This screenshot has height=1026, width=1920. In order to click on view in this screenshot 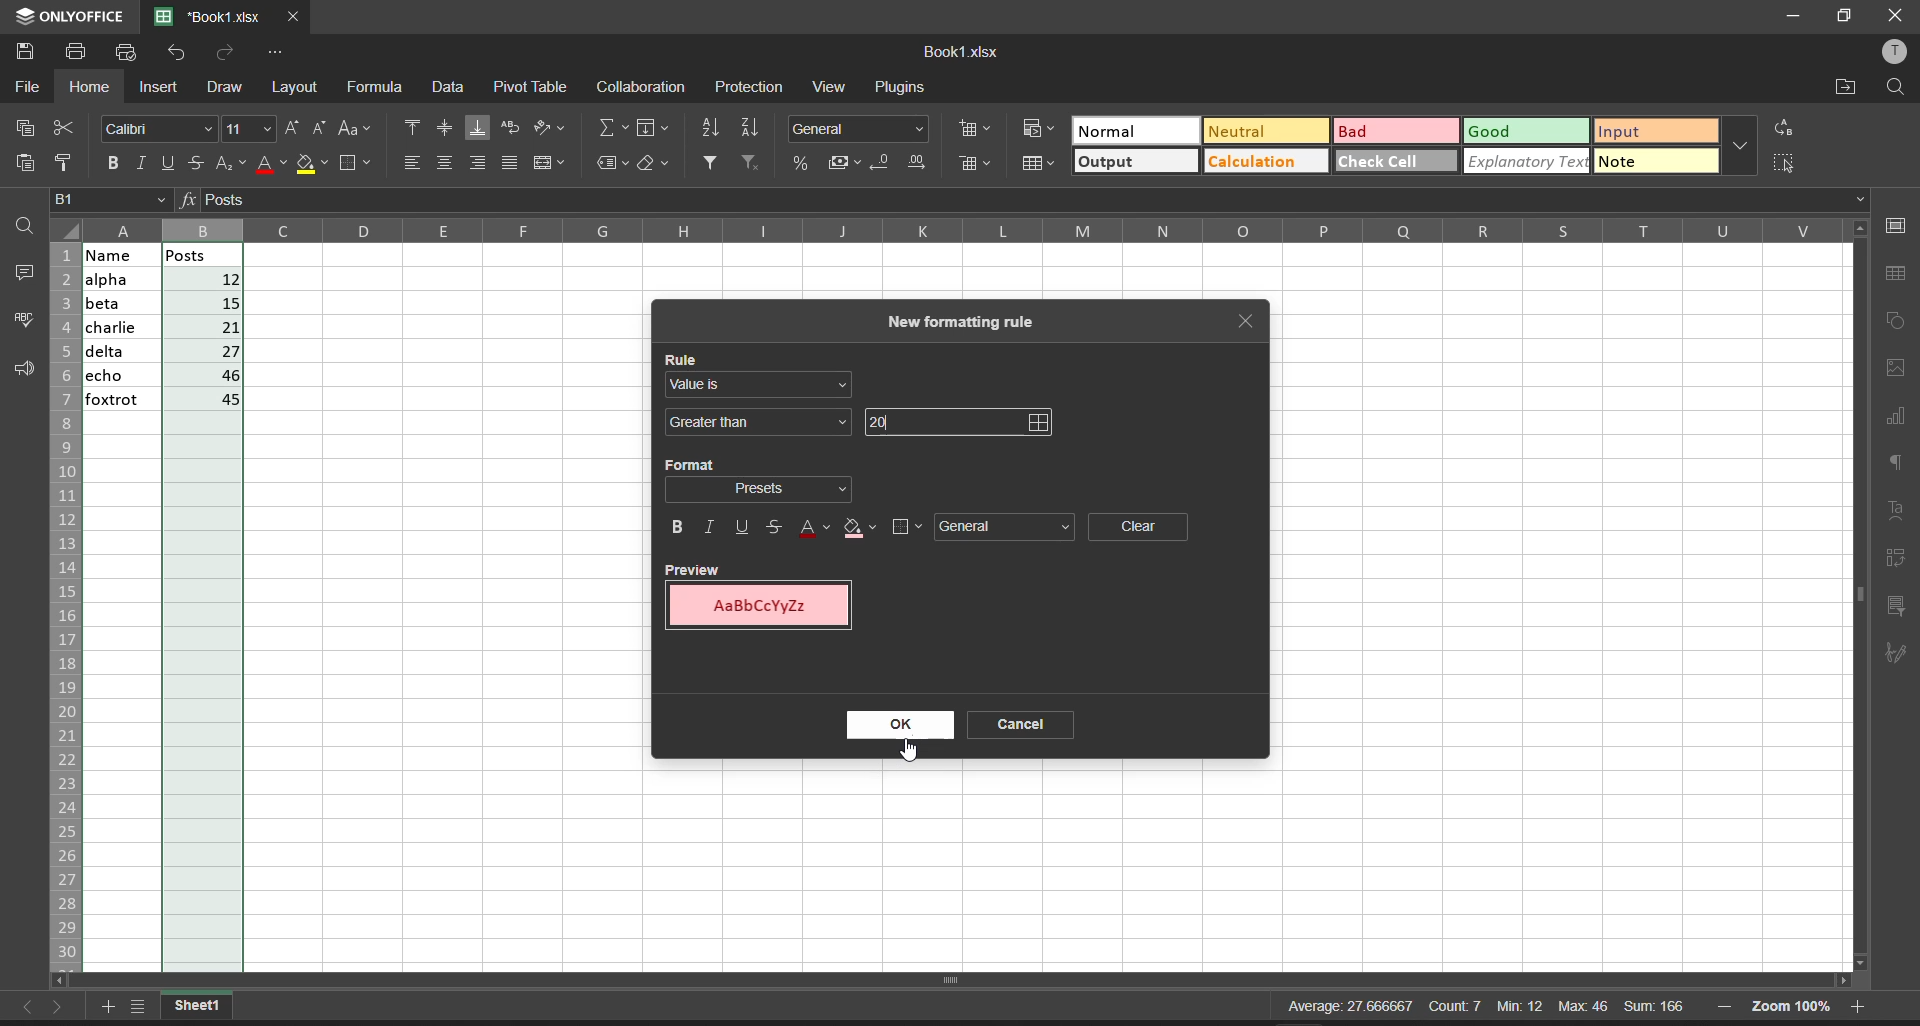, I will do `click(830, 86)`.